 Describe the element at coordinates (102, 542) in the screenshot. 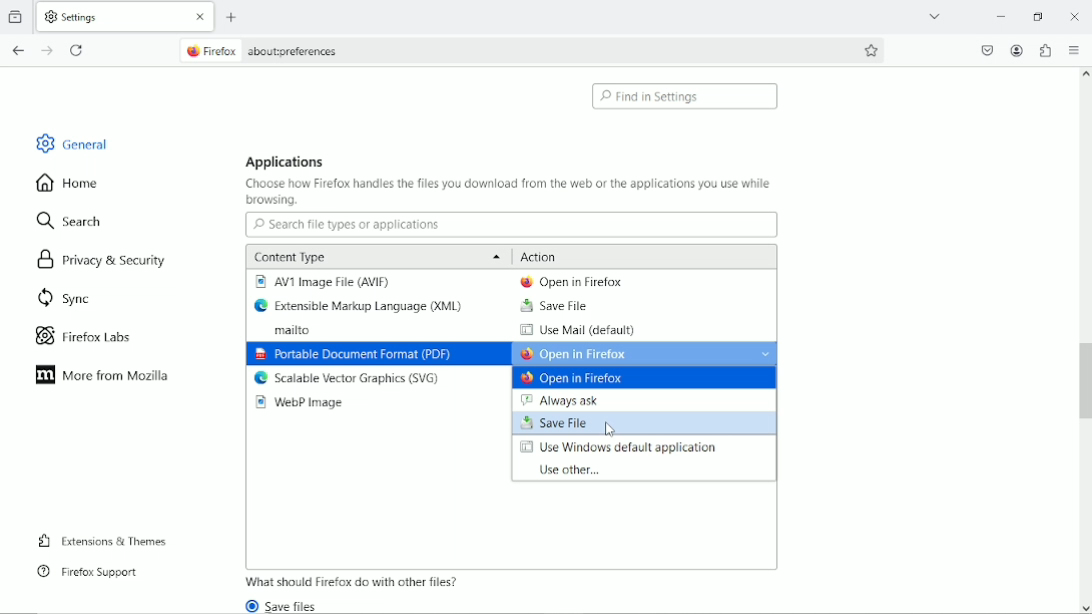

I see `extensions & themes` at that location.